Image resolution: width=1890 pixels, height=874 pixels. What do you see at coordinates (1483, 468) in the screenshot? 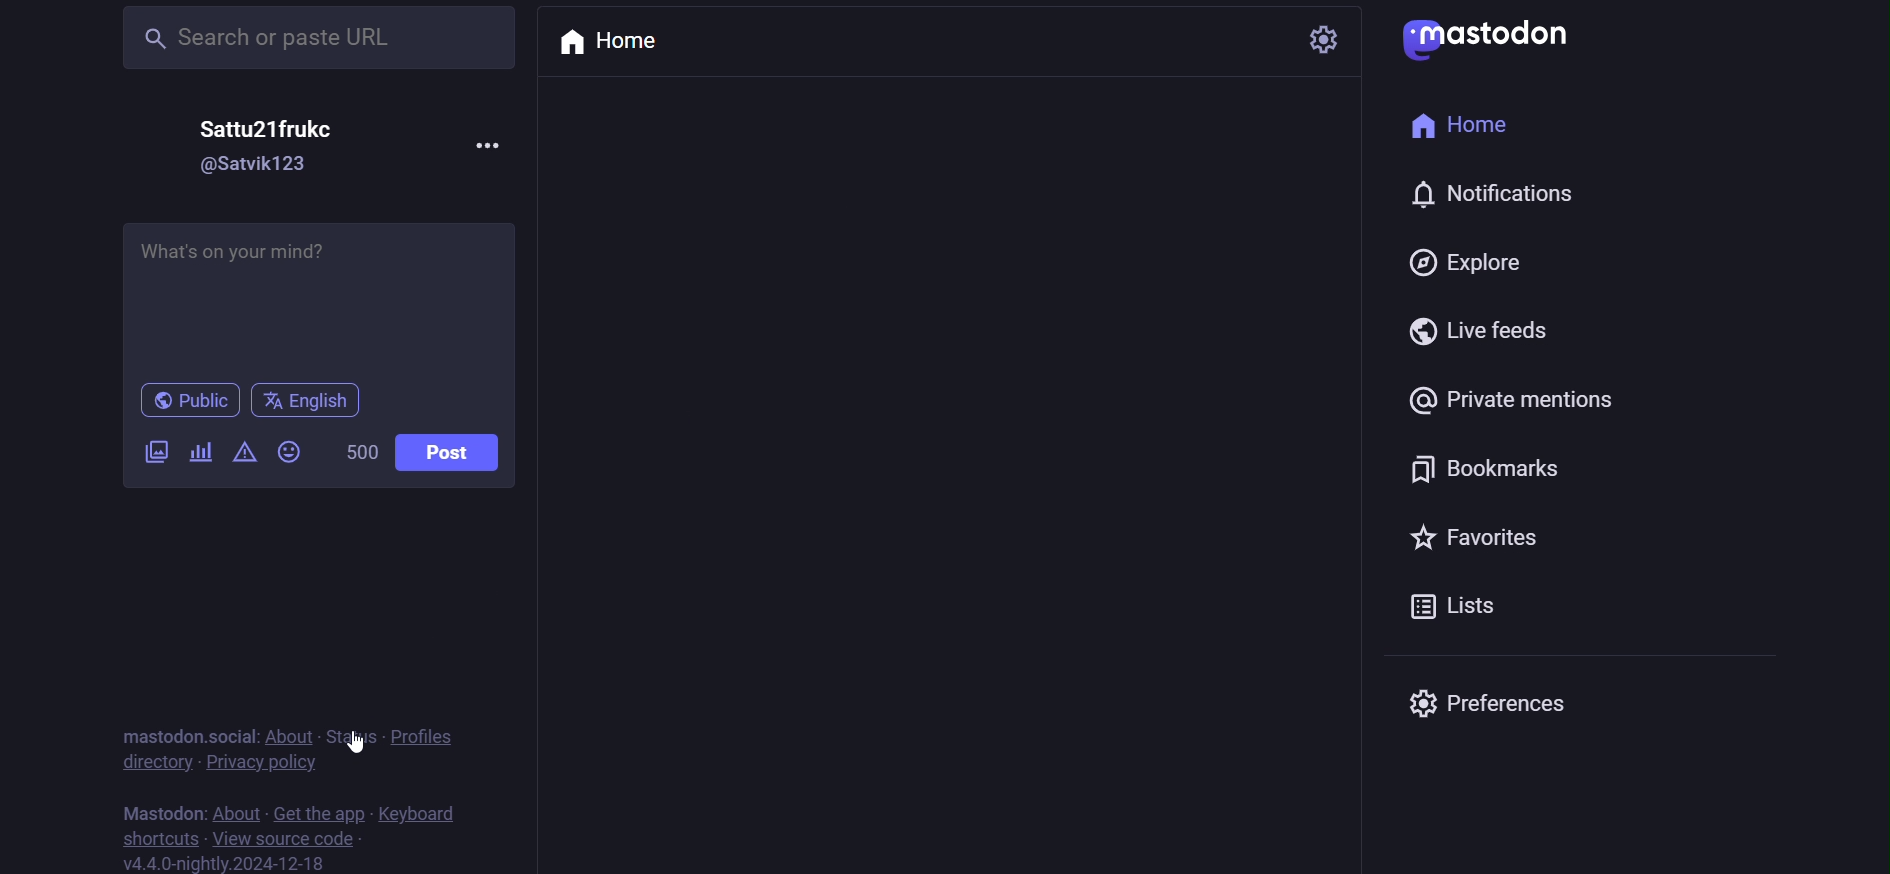
I see `bookmark` at bounding box center [1483, 468].